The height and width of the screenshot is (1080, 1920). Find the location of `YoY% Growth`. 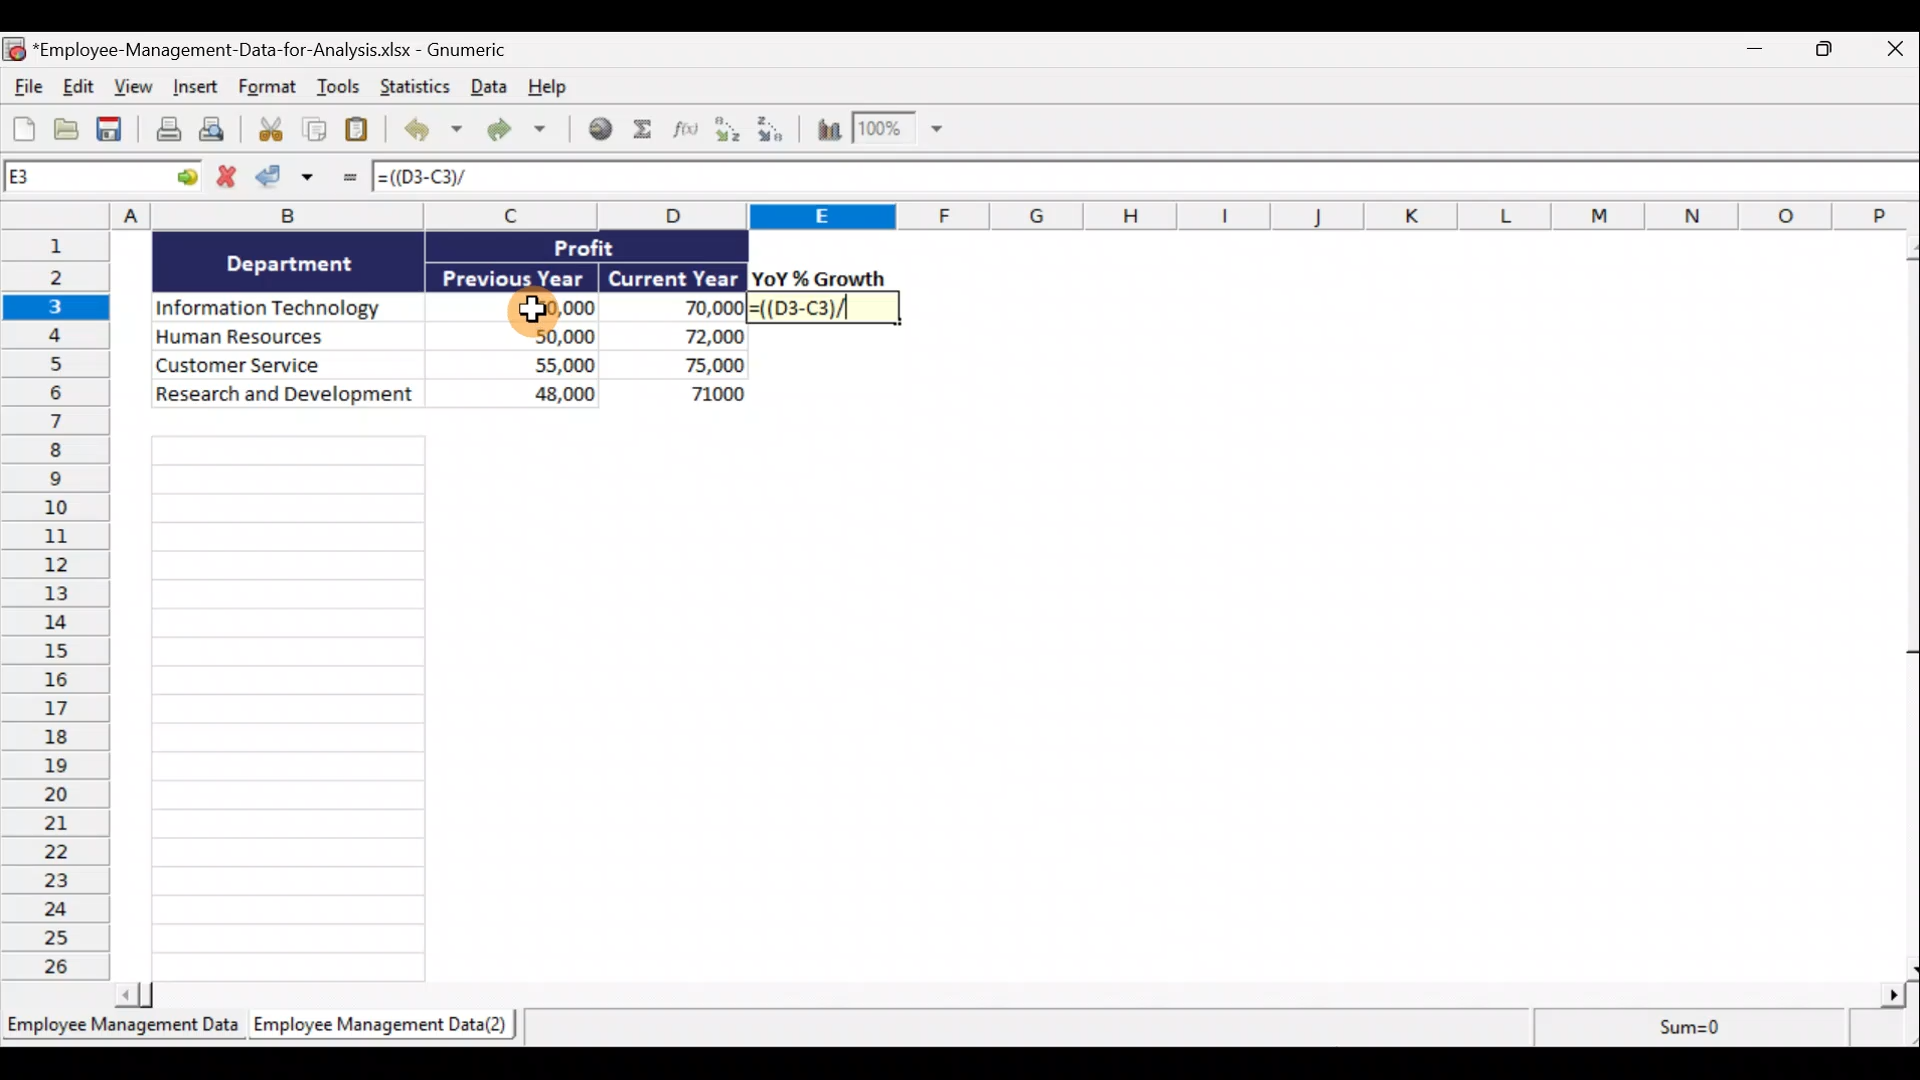

YoY% Growth is located at coordinates (820, 278).